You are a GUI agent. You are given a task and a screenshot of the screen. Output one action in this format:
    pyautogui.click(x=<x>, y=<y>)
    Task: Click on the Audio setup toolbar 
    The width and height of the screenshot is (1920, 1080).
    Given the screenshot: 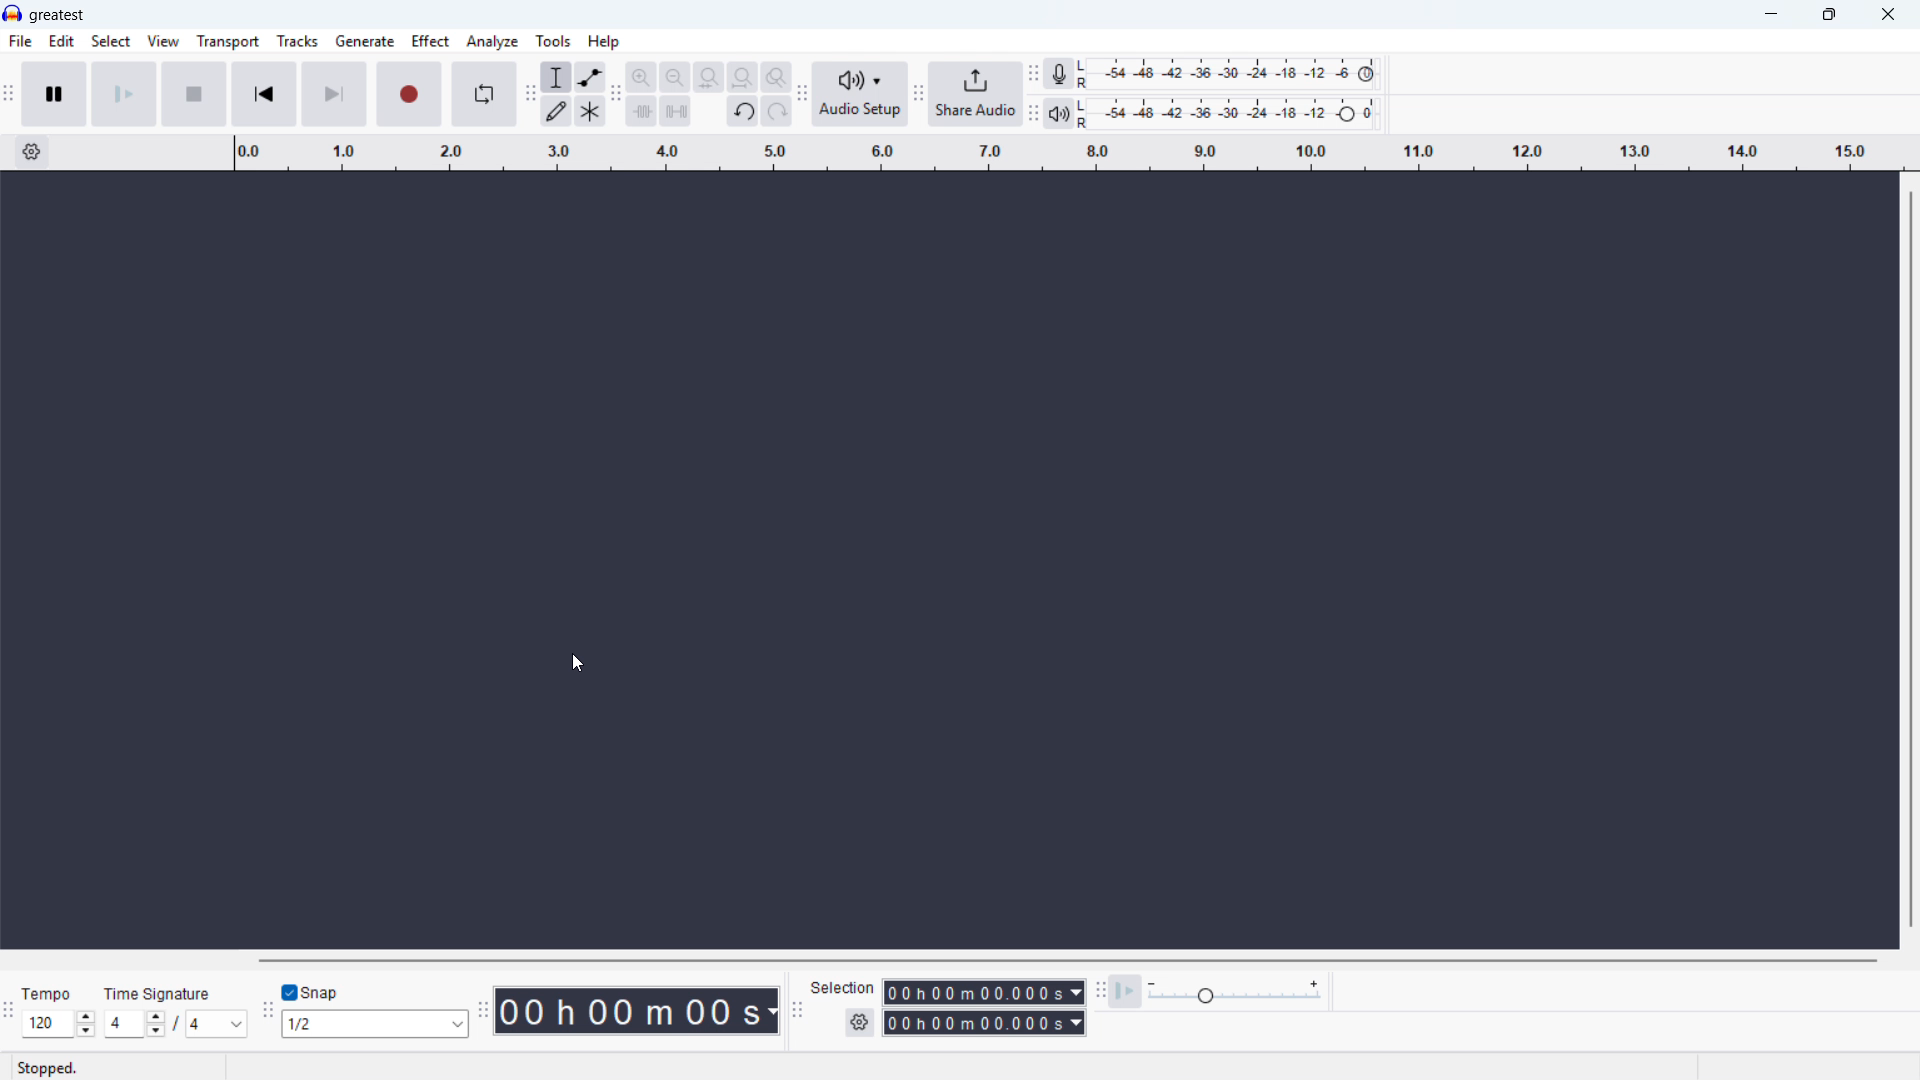 What is the action you would take?
    pyautogui.click(x=803, y=95)
    